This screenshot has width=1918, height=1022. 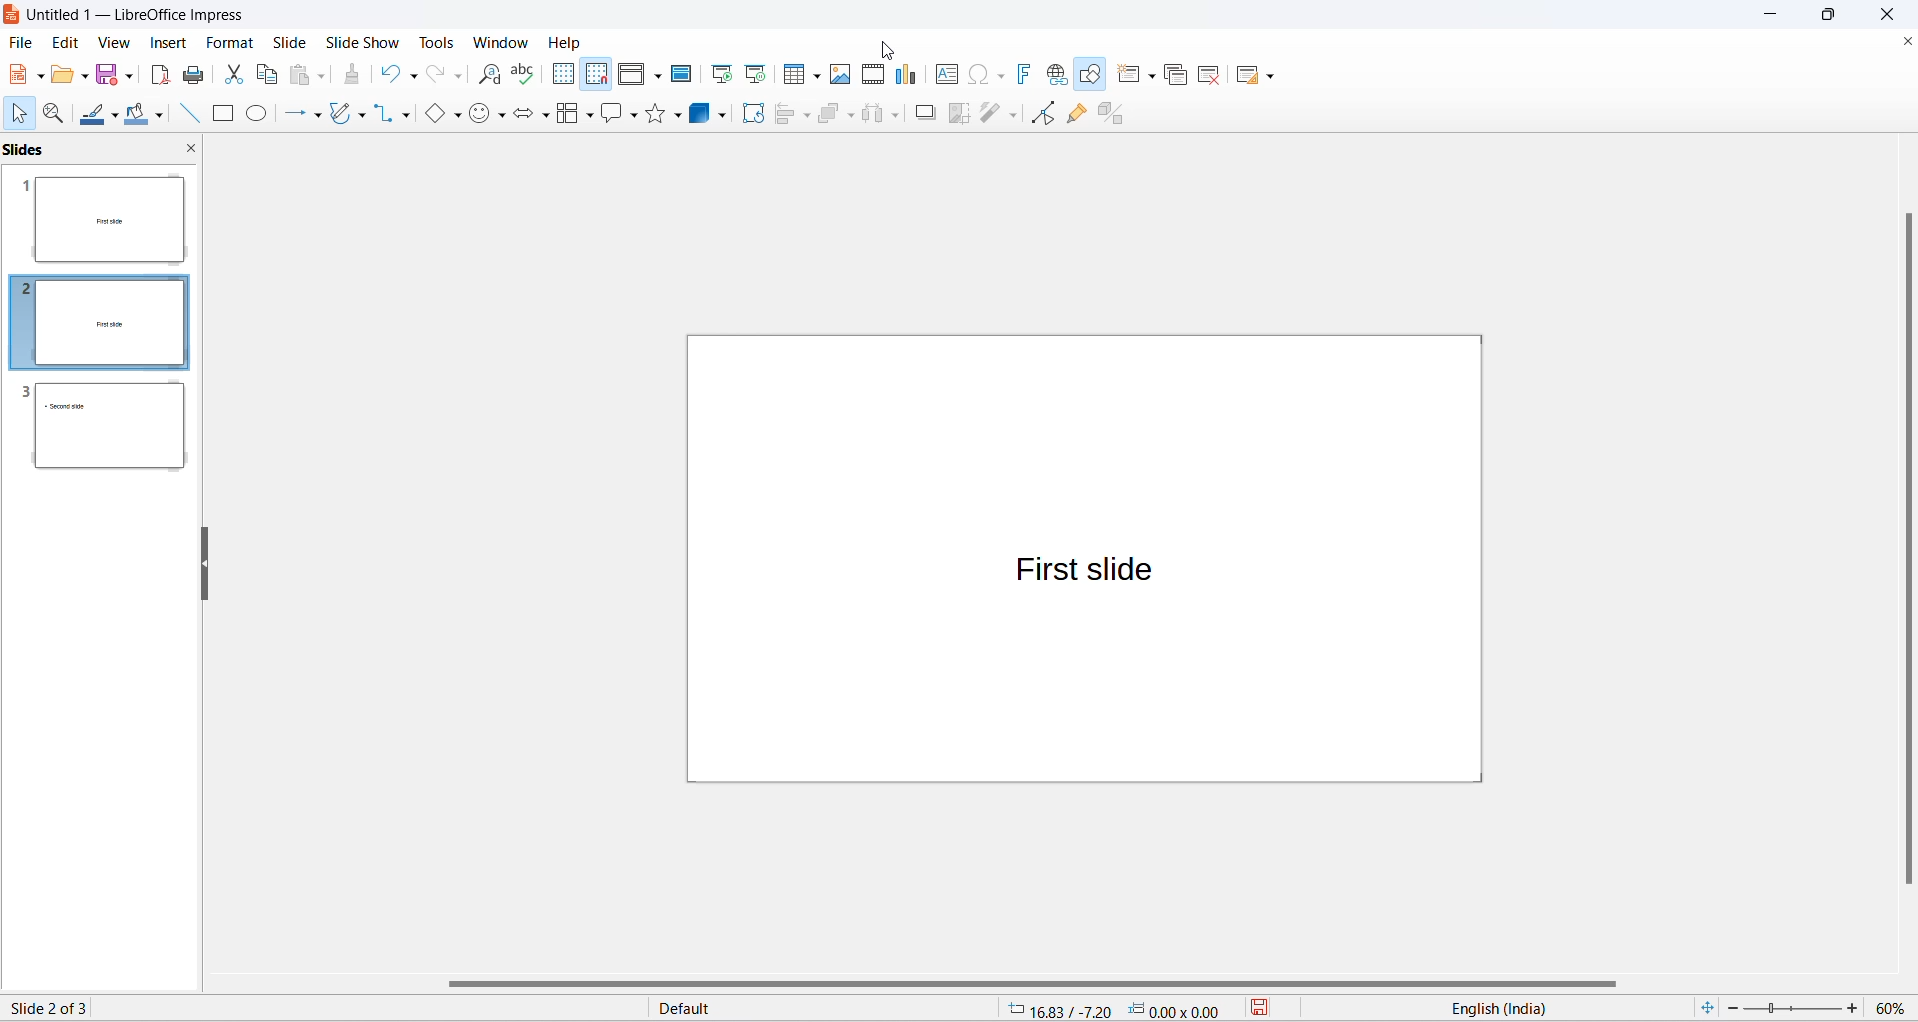 I want to click on start from current slide, so click(x=758, y=74).